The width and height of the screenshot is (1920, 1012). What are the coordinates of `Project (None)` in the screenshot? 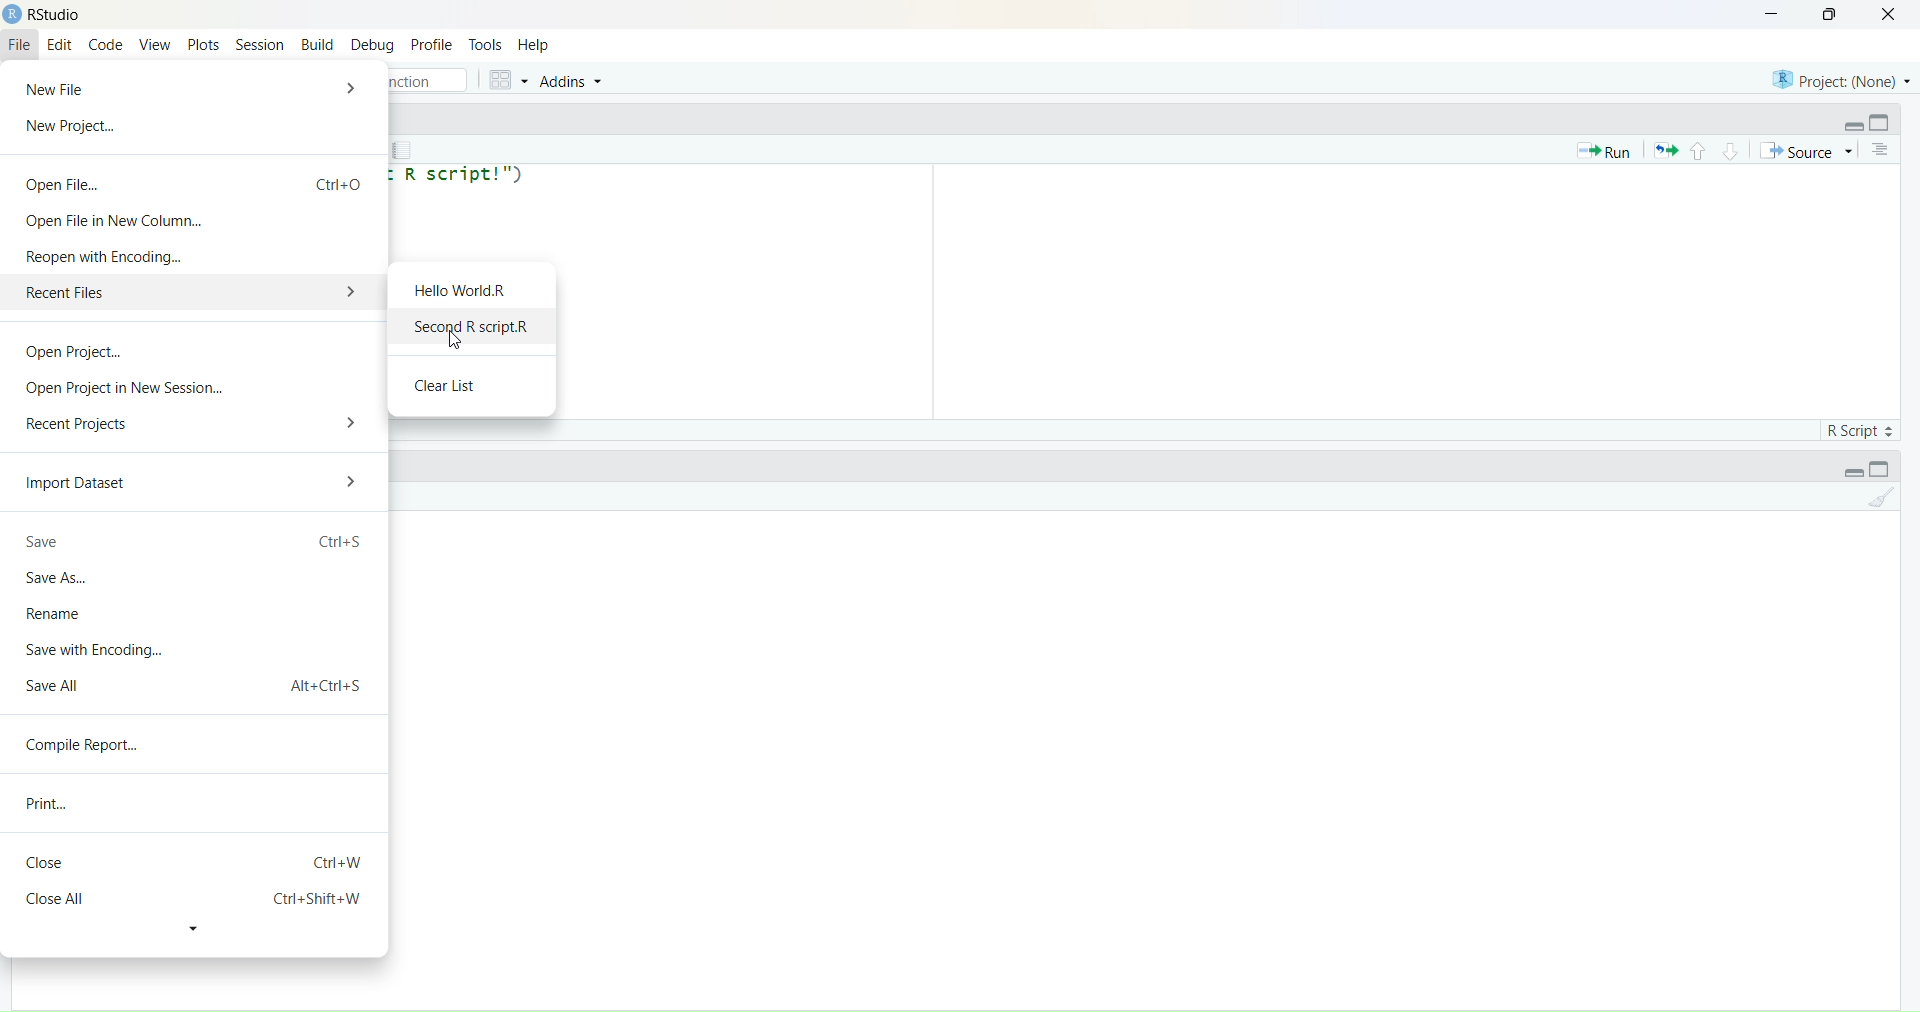 It's located at (1838, 78).